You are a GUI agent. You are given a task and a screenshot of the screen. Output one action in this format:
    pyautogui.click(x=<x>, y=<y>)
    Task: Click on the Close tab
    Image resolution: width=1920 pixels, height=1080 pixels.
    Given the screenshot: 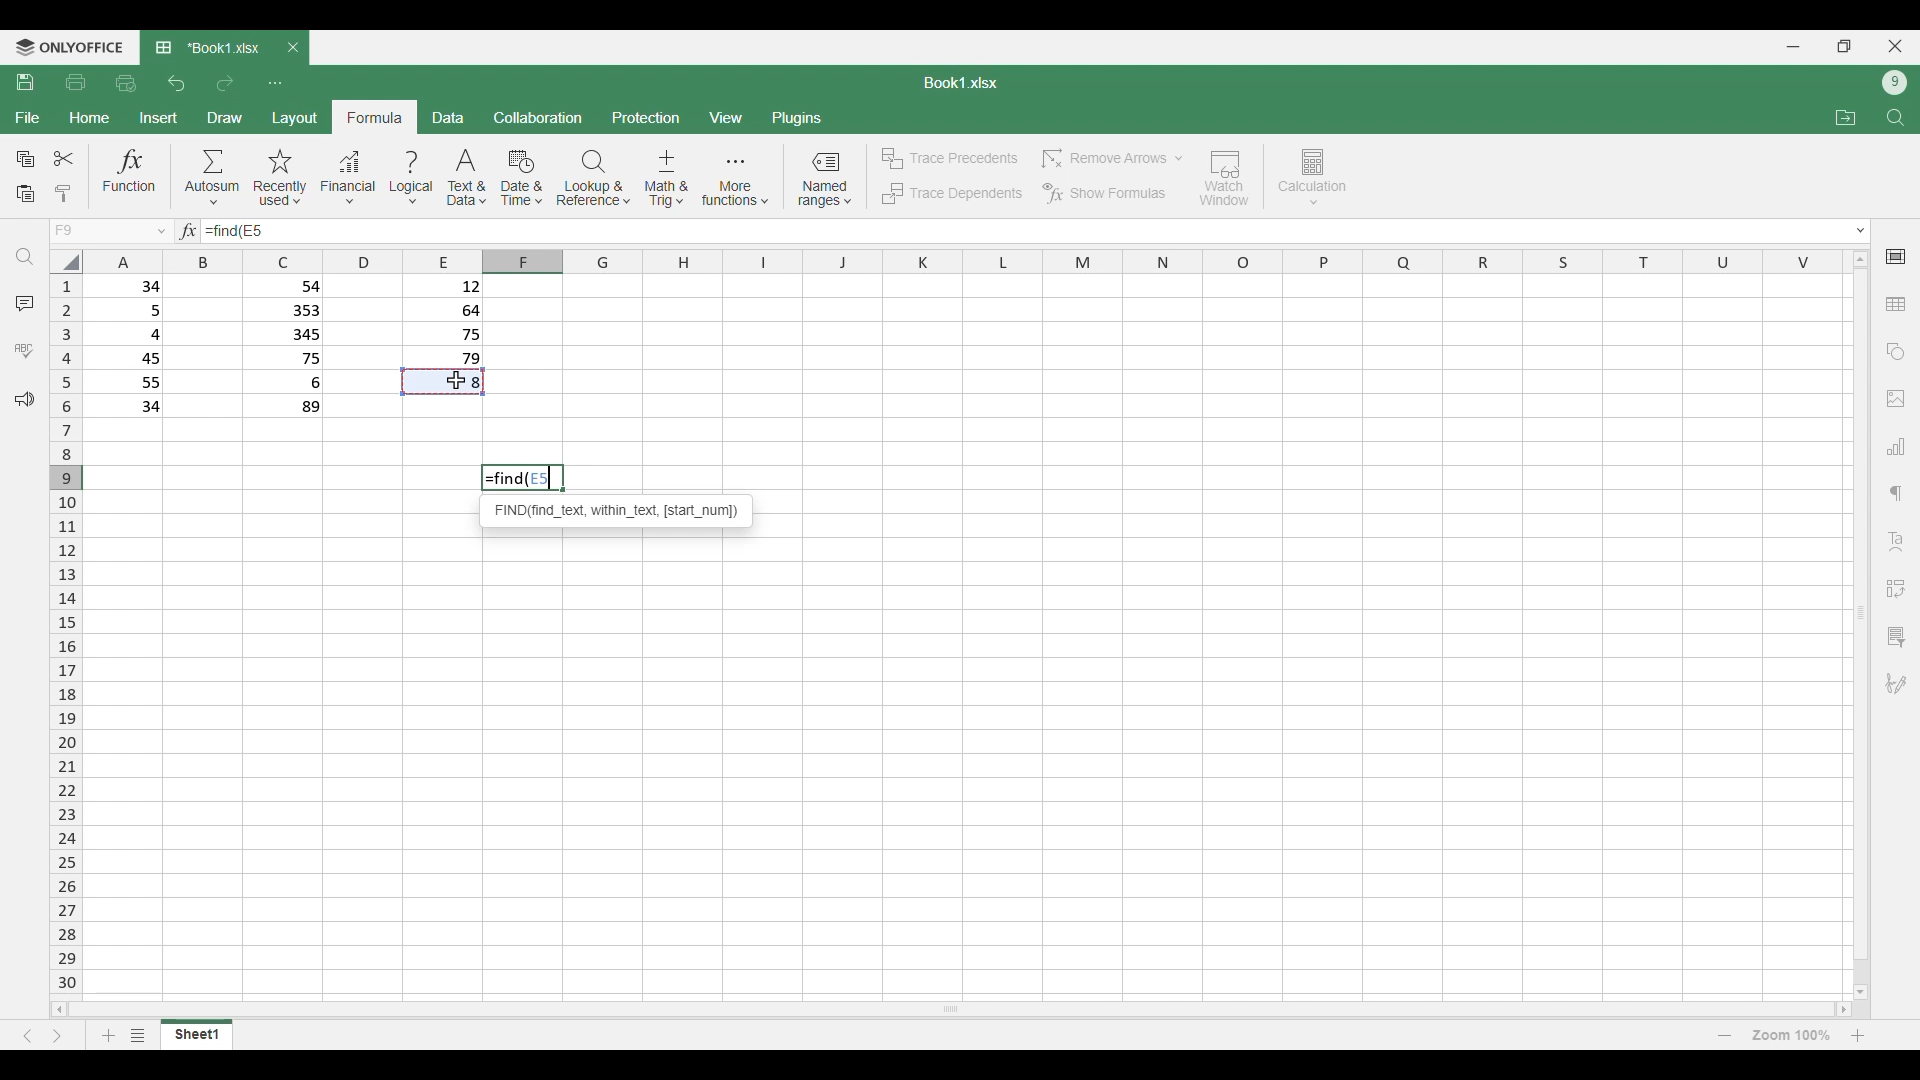 What is the action you would take?
    pyautogui.click(x=294, y=47)
    